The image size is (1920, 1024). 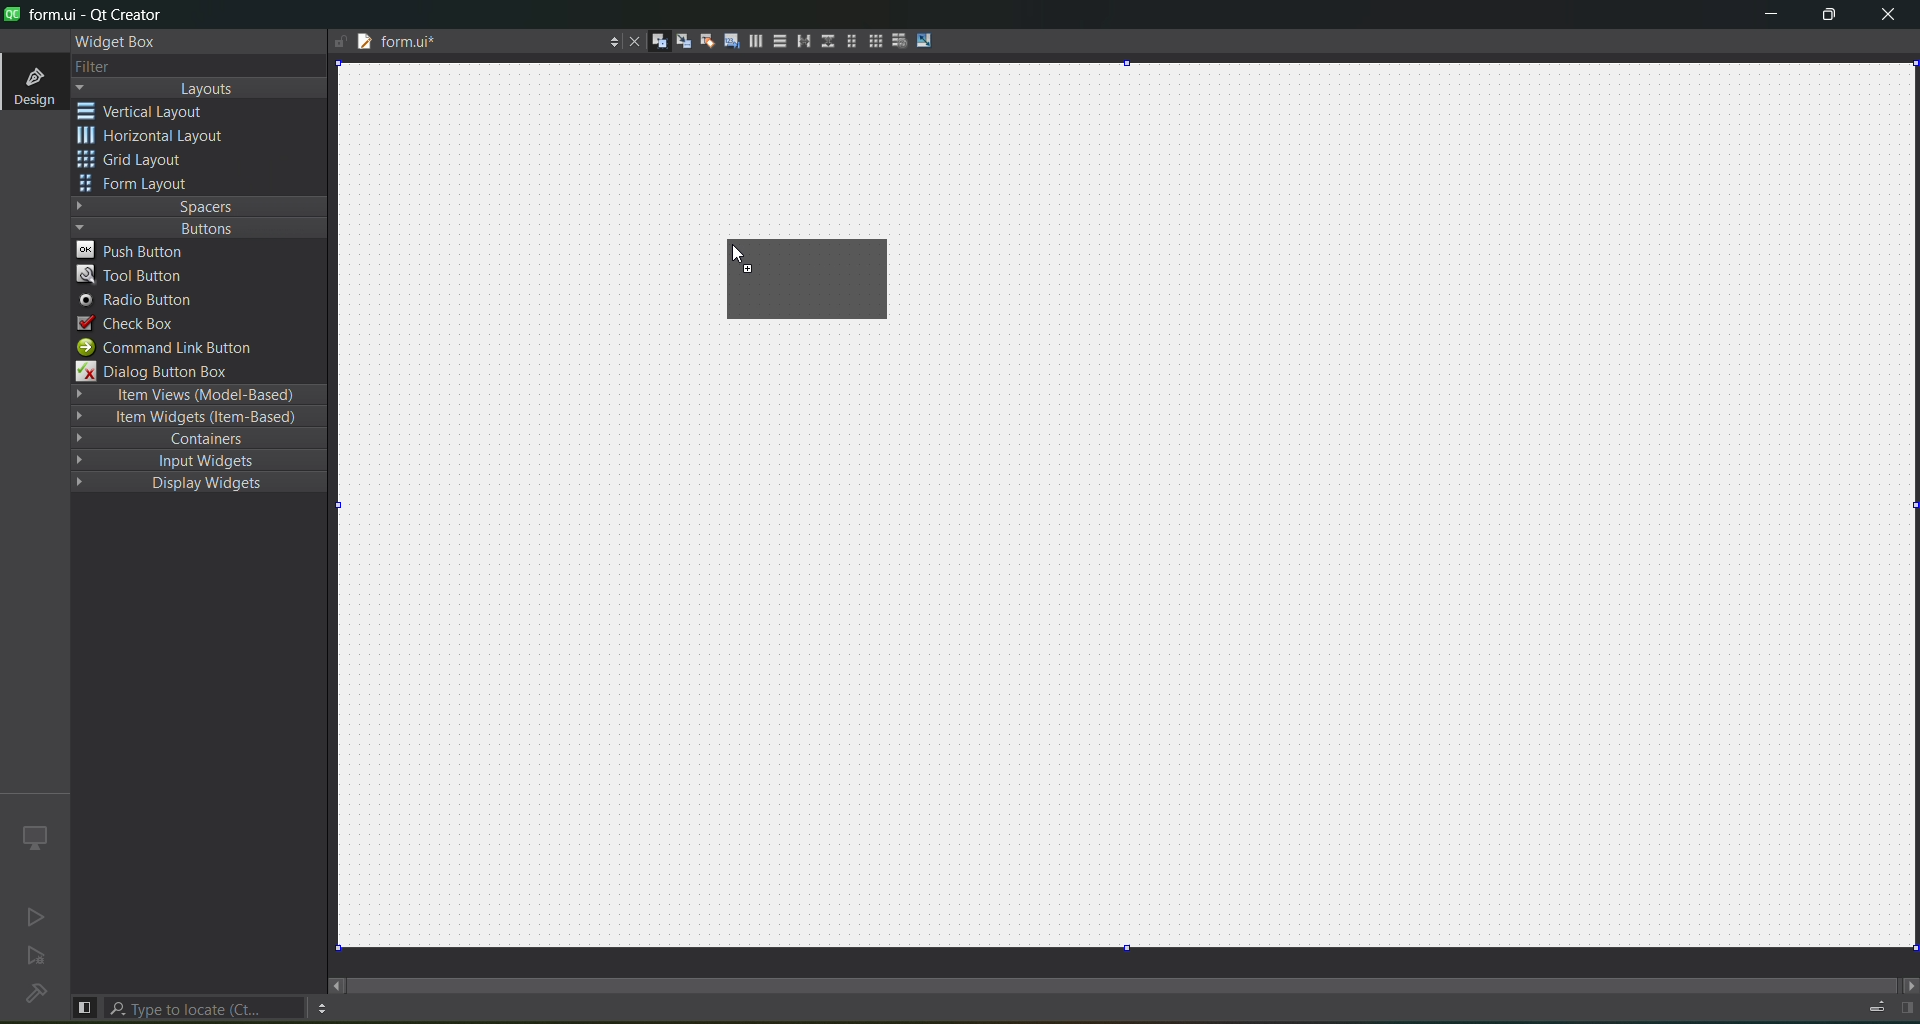 I want to click on minimize, so click(x=1764, y=17).